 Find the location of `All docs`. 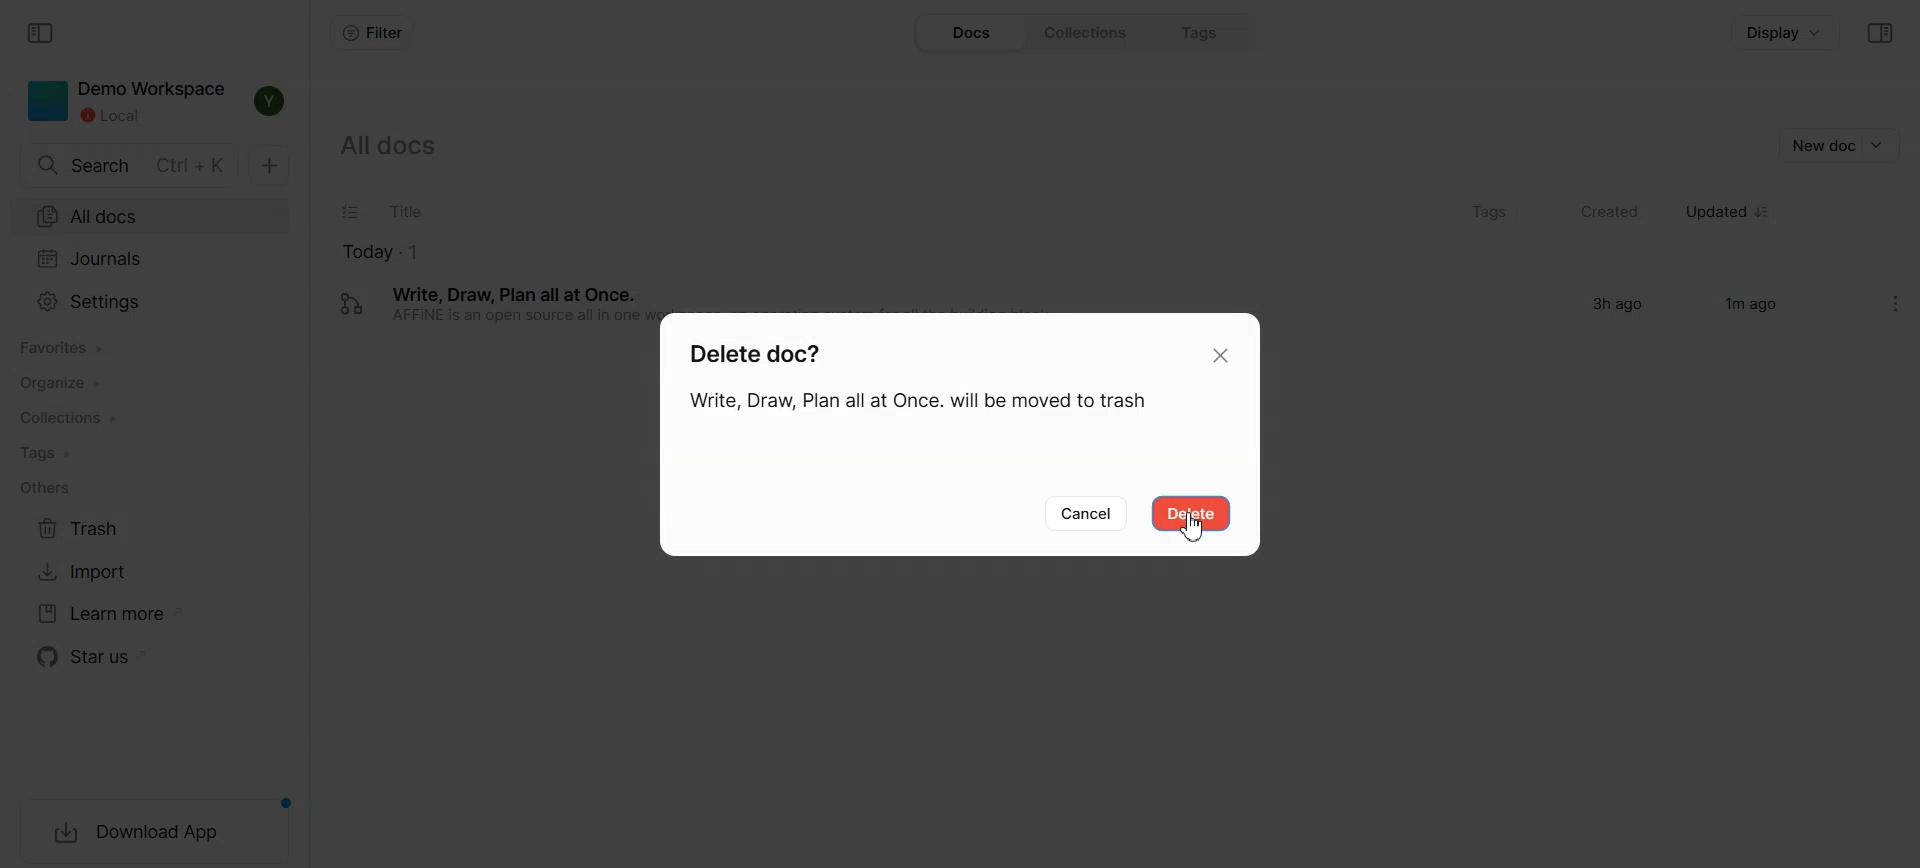

All docs is located at coordinates (398, 143).